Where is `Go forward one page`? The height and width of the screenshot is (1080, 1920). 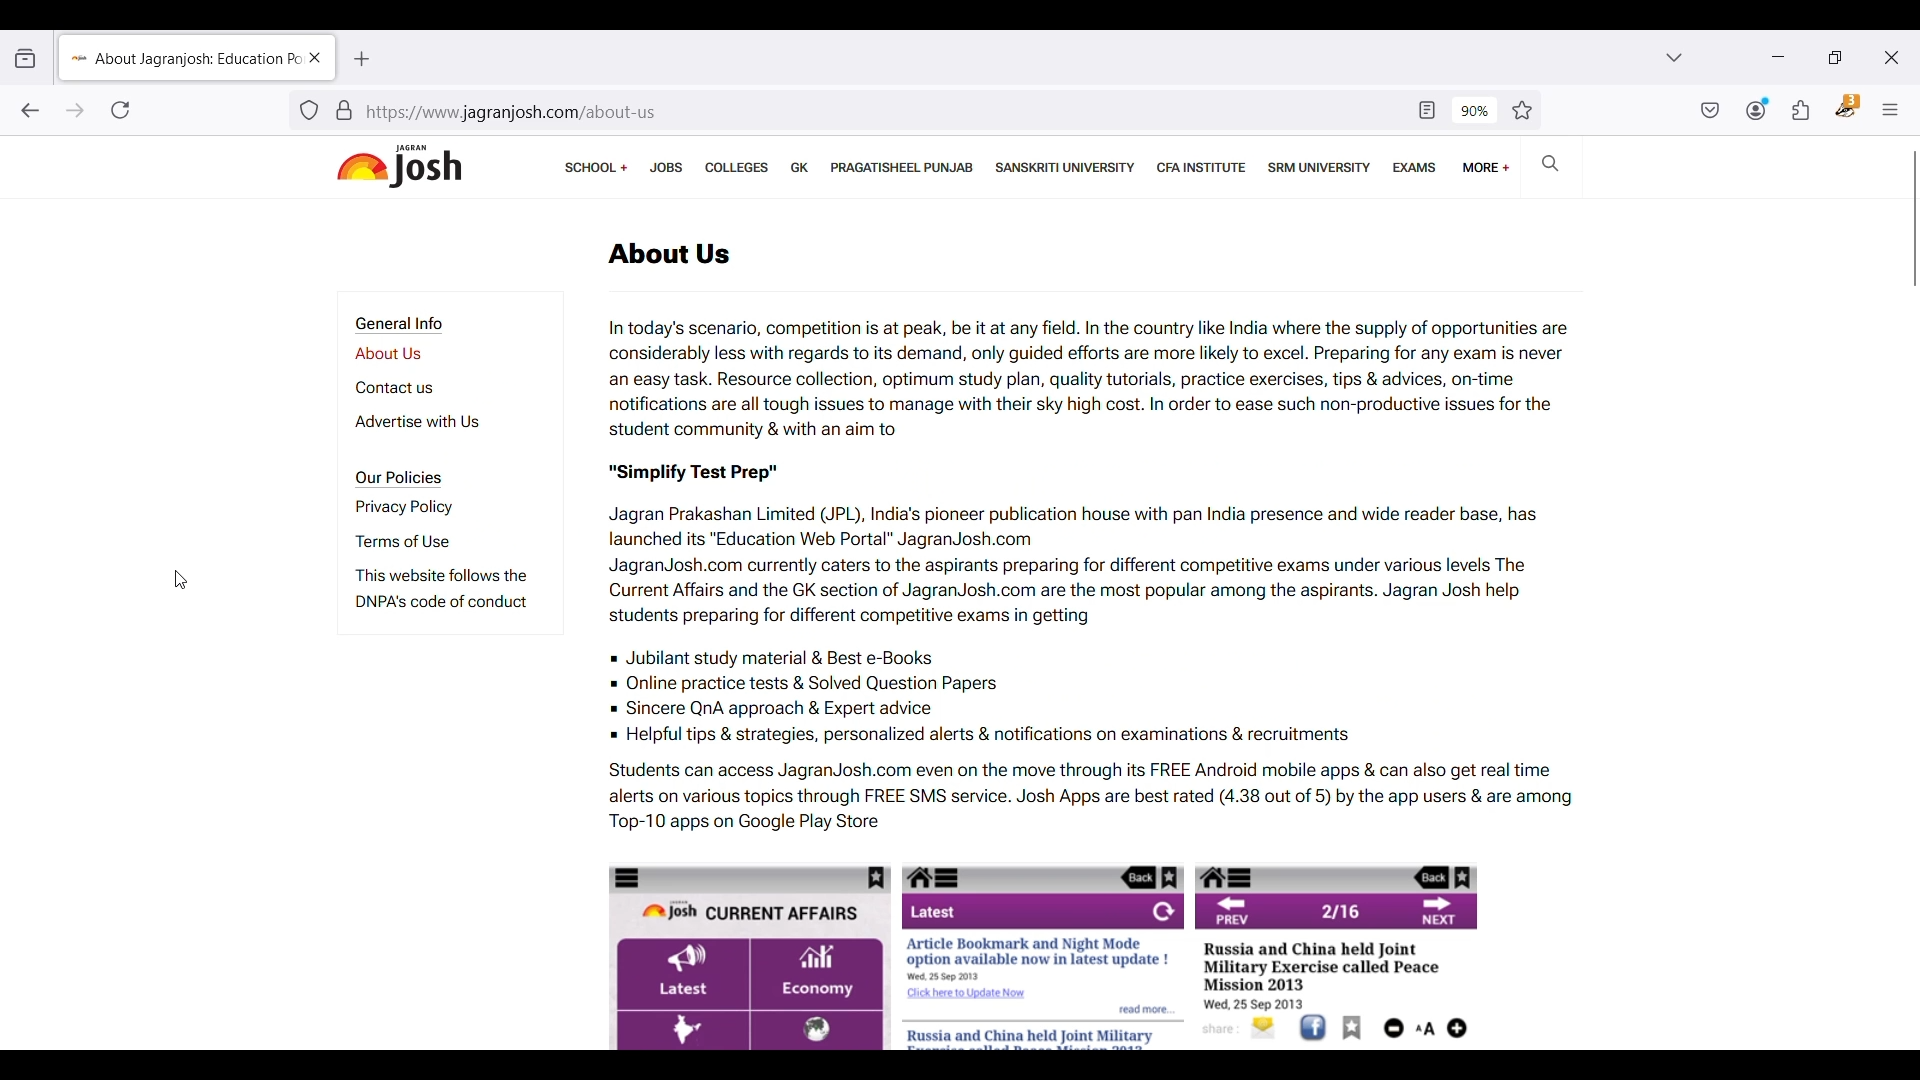
Go forward one page is located at coordinates (75, 111).